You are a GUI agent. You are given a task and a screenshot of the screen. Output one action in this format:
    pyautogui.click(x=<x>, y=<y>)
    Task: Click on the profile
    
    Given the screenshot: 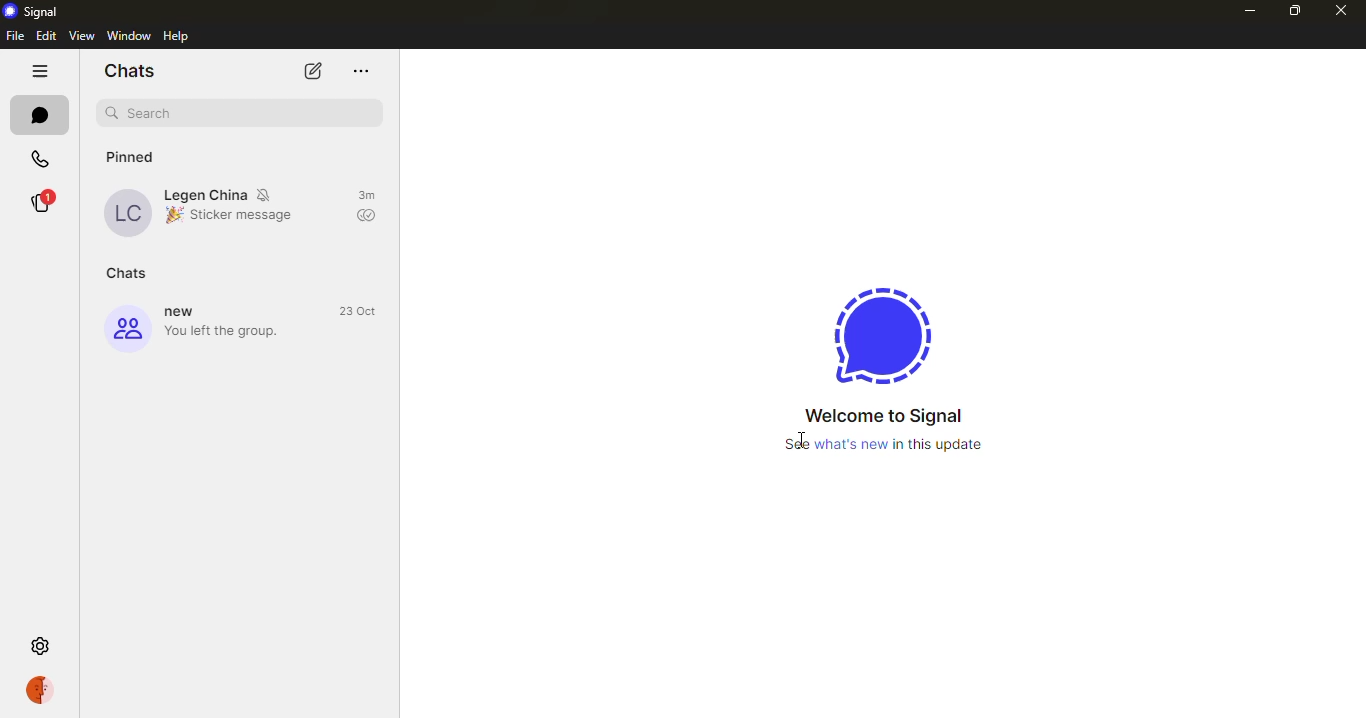 What is the action you would take?
    pyautogui.click(x=38, y=688)
    